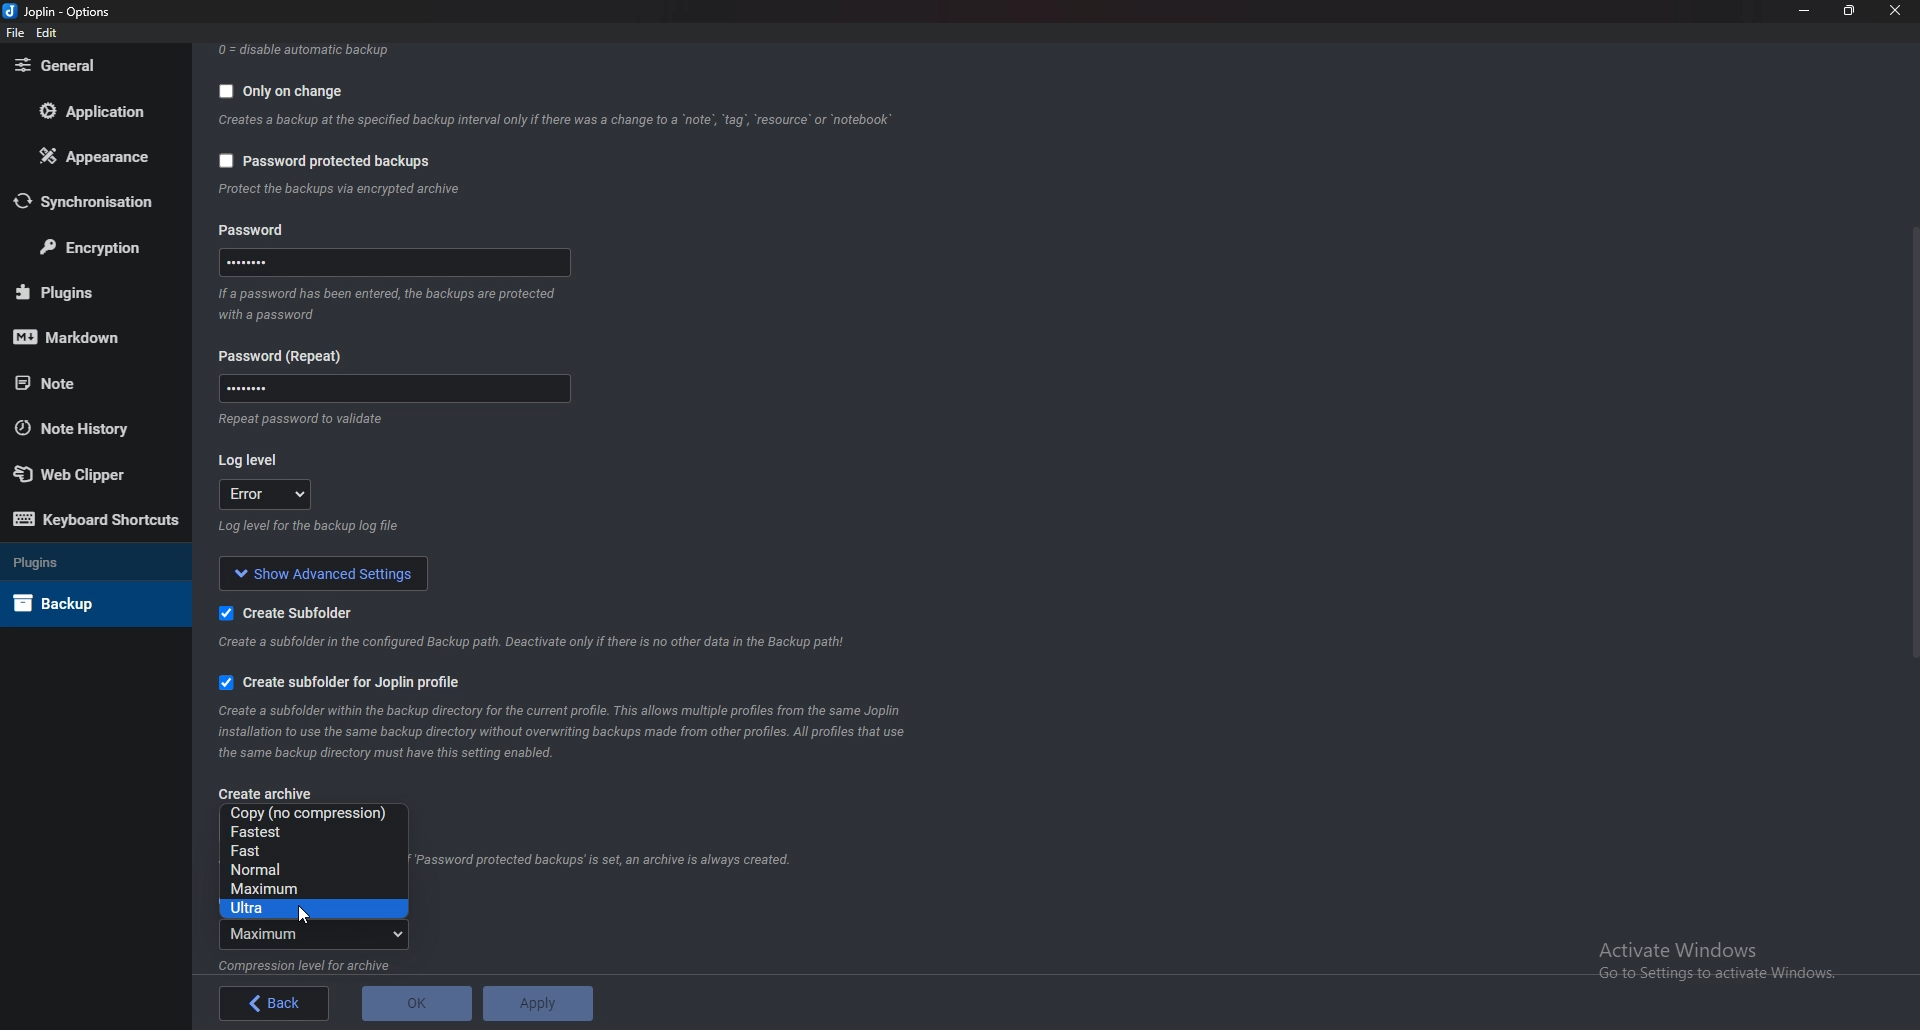  I want to click on Info on password, so click(391, 309).